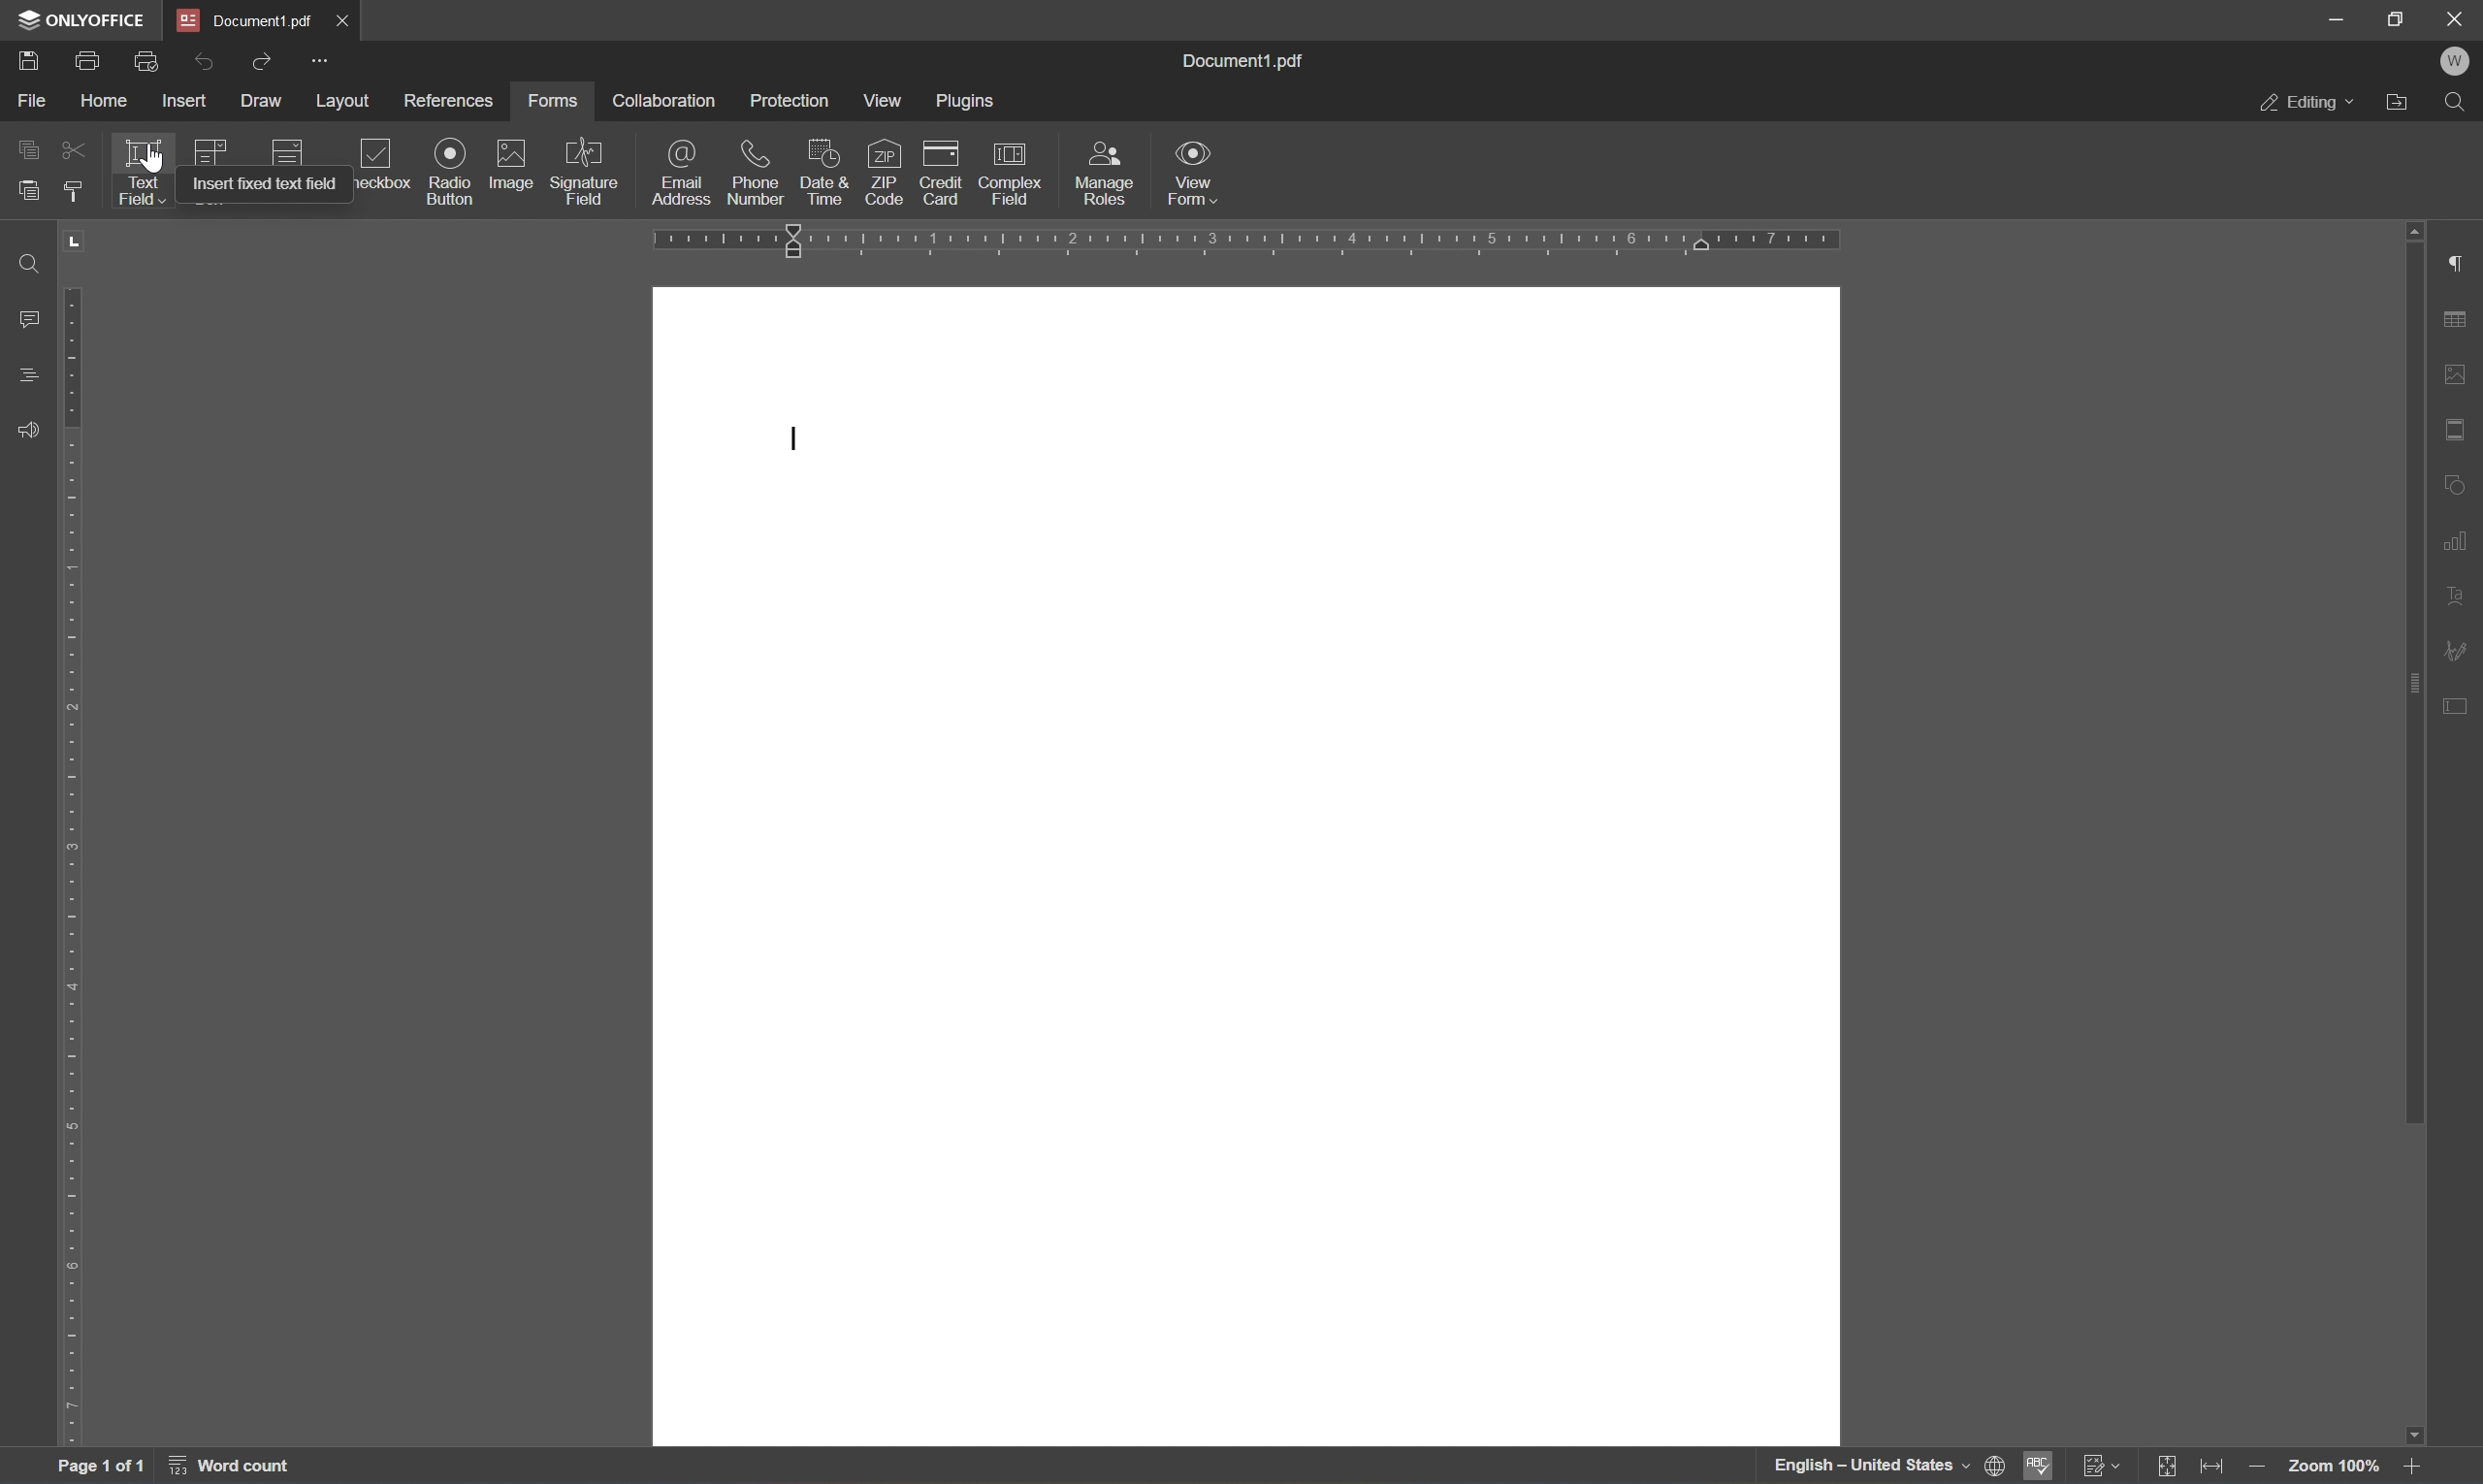 This screenshot has width=2483, height=1484. I want to click on find, so click(2454, 104).